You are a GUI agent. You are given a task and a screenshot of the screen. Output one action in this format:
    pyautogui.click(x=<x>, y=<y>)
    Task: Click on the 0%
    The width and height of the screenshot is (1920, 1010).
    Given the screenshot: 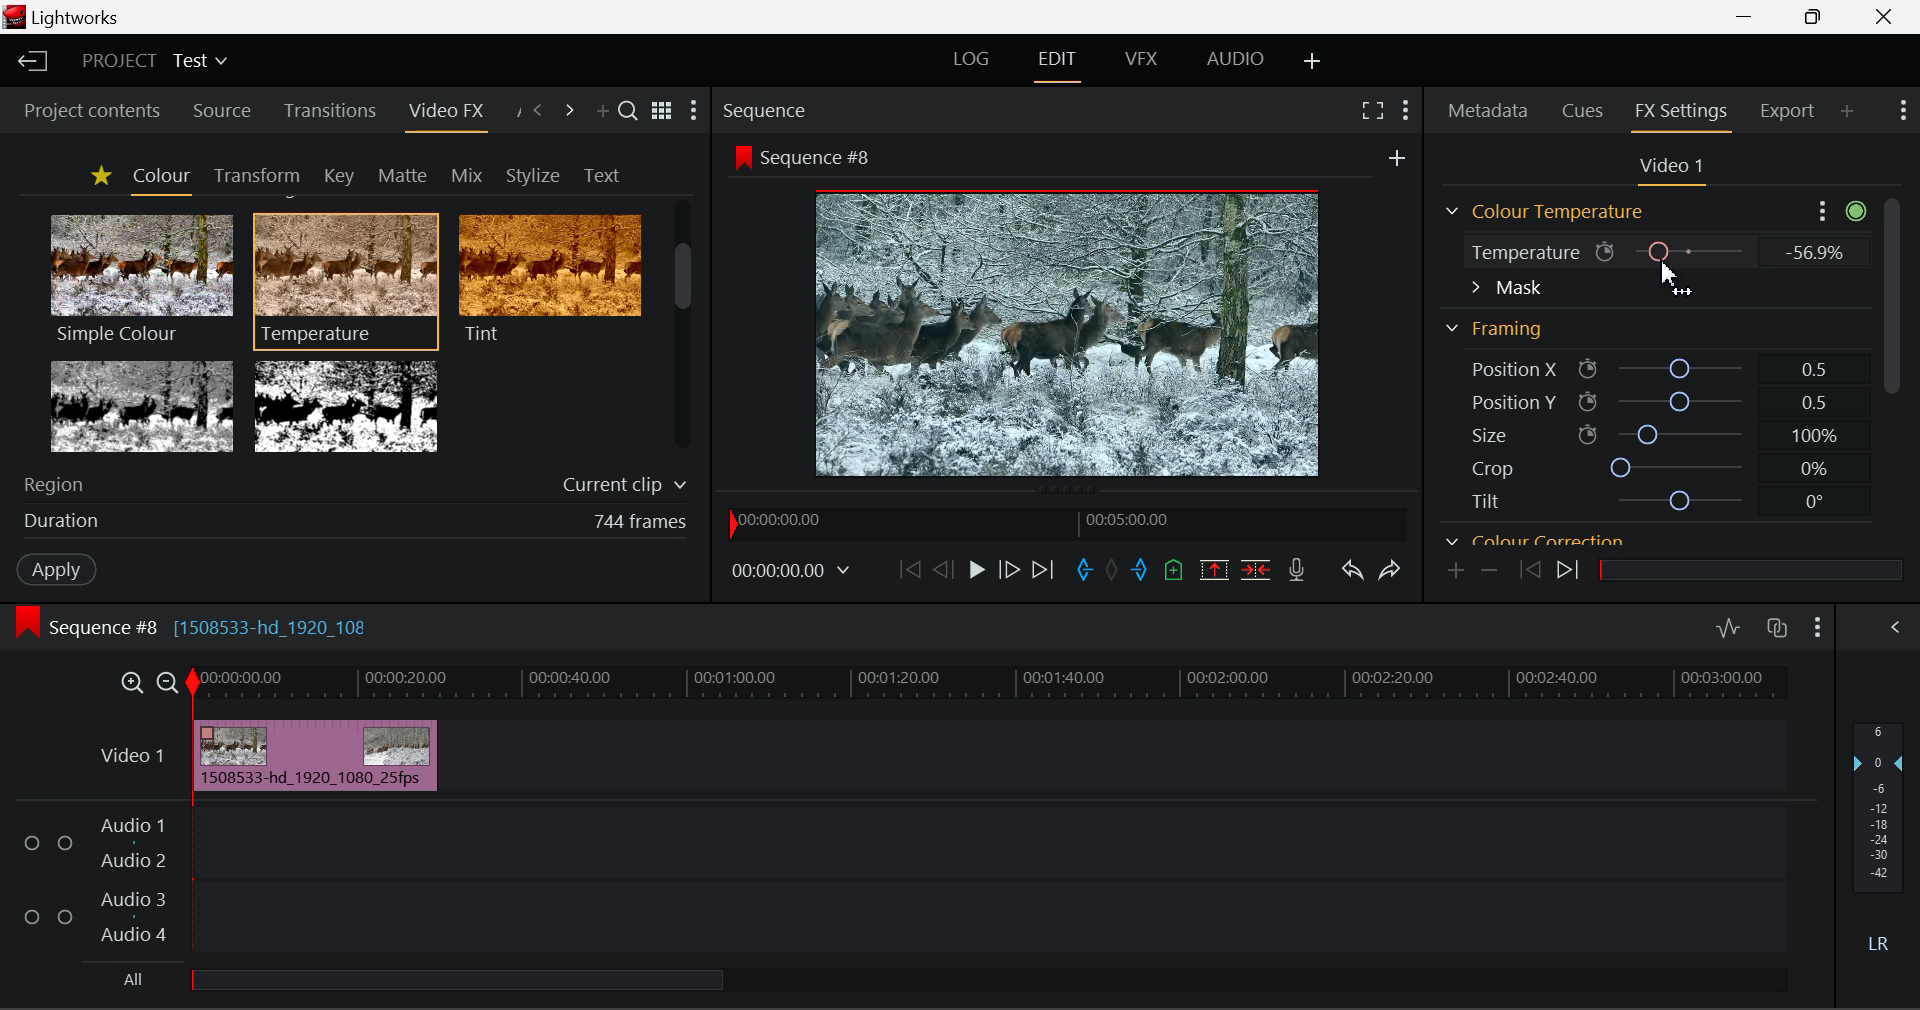 What is the action you would take?
    pyautogui.click(x=1812, y=469)
    